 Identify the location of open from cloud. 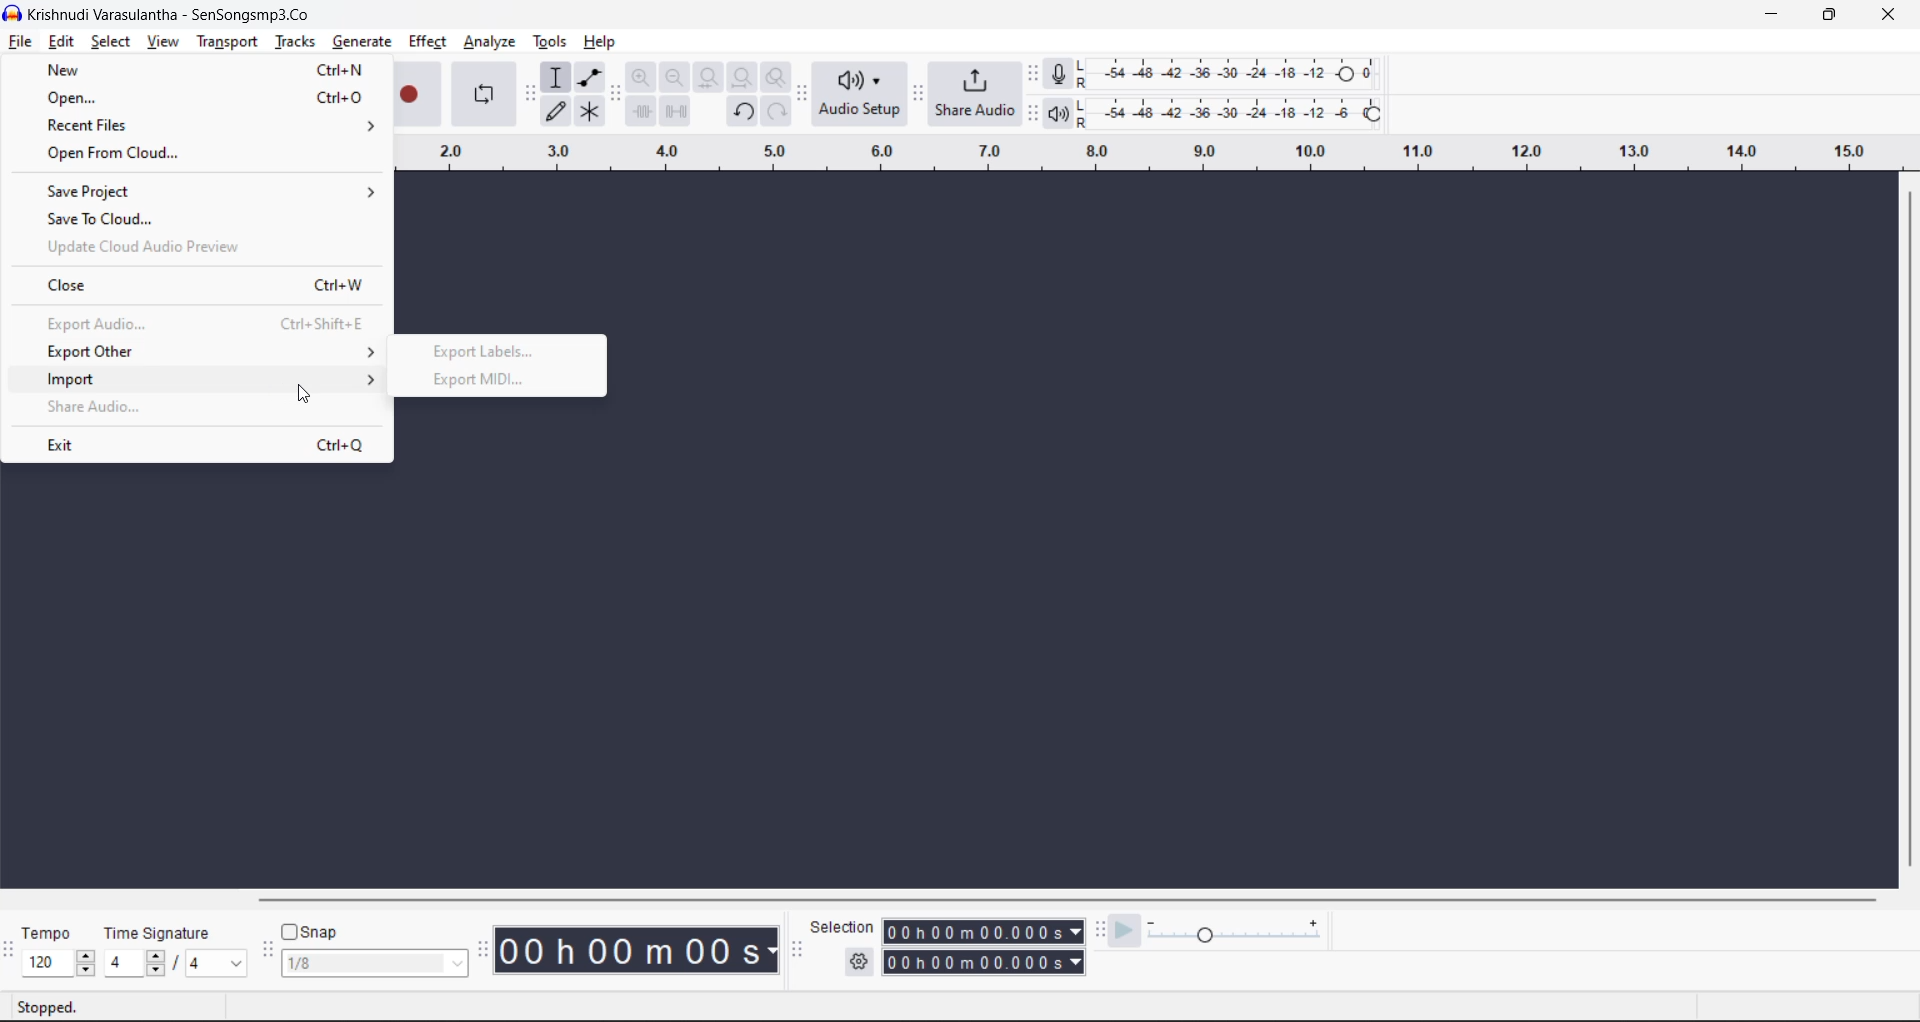
(190, 157).